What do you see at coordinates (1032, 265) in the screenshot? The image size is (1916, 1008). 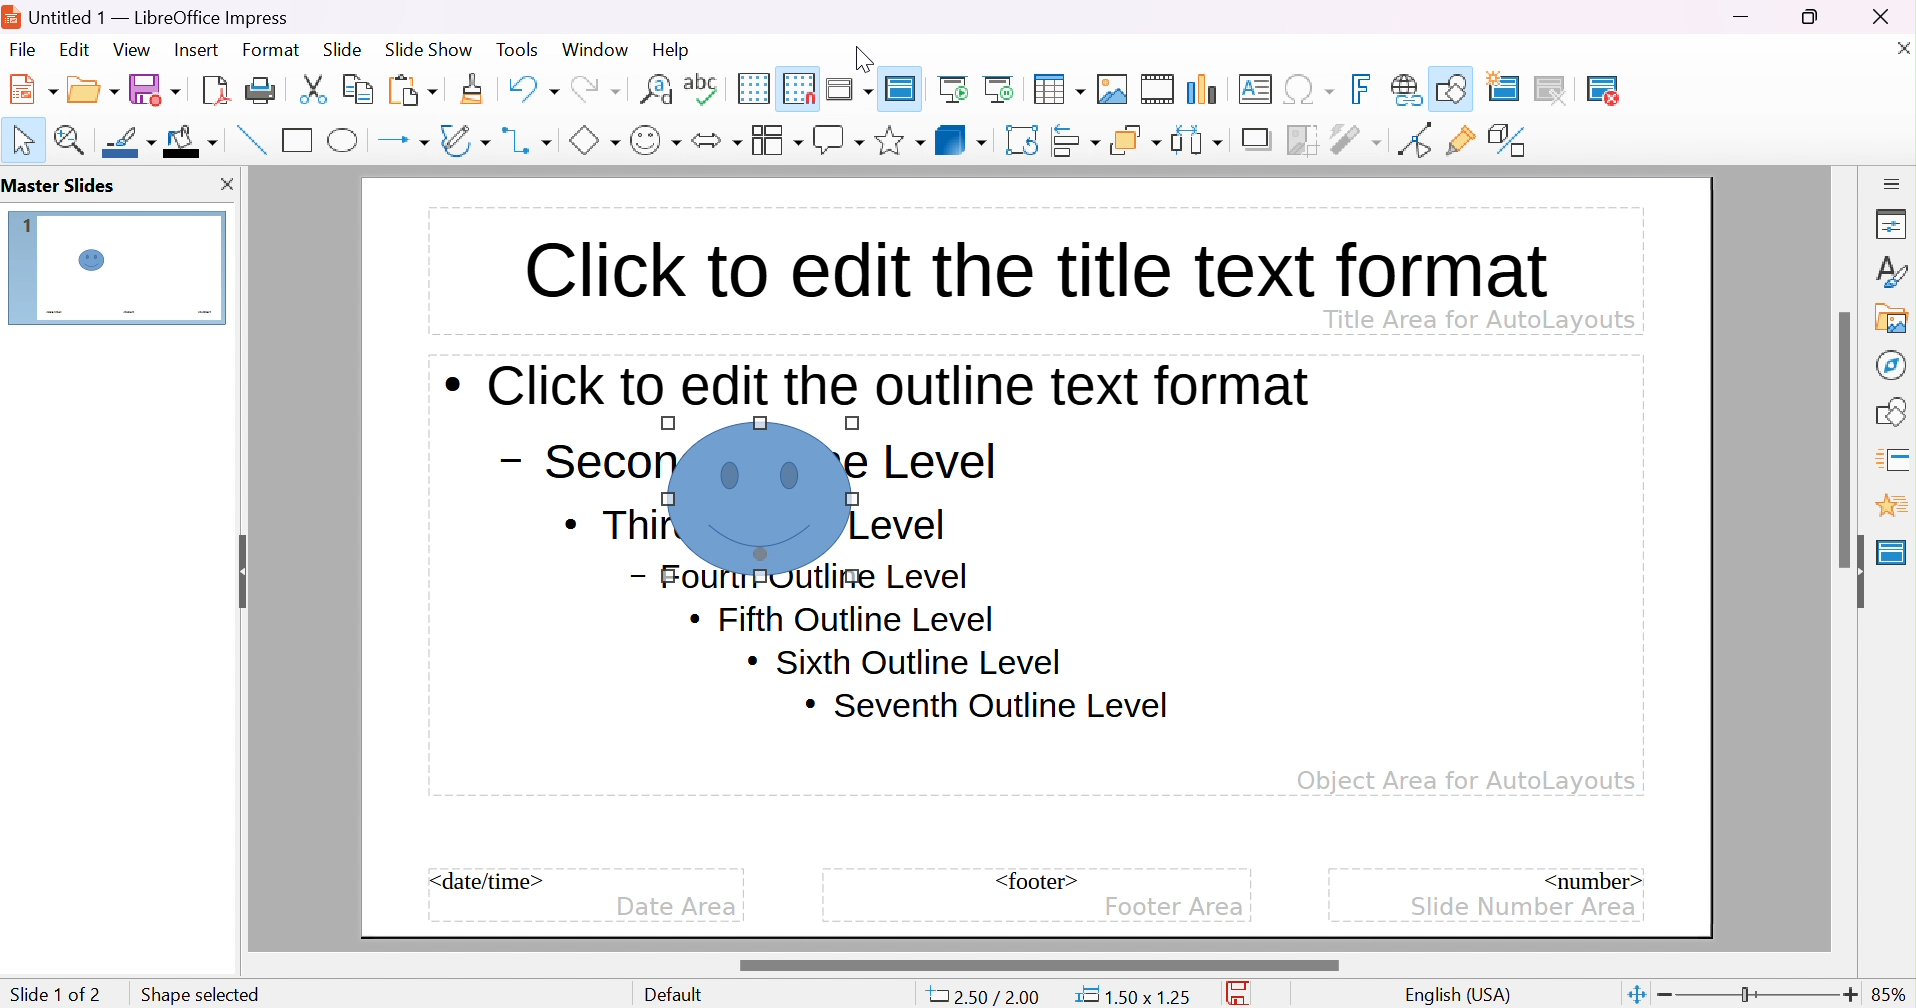 I see `click to edit the title text format` at bounding box center [1032, 265].